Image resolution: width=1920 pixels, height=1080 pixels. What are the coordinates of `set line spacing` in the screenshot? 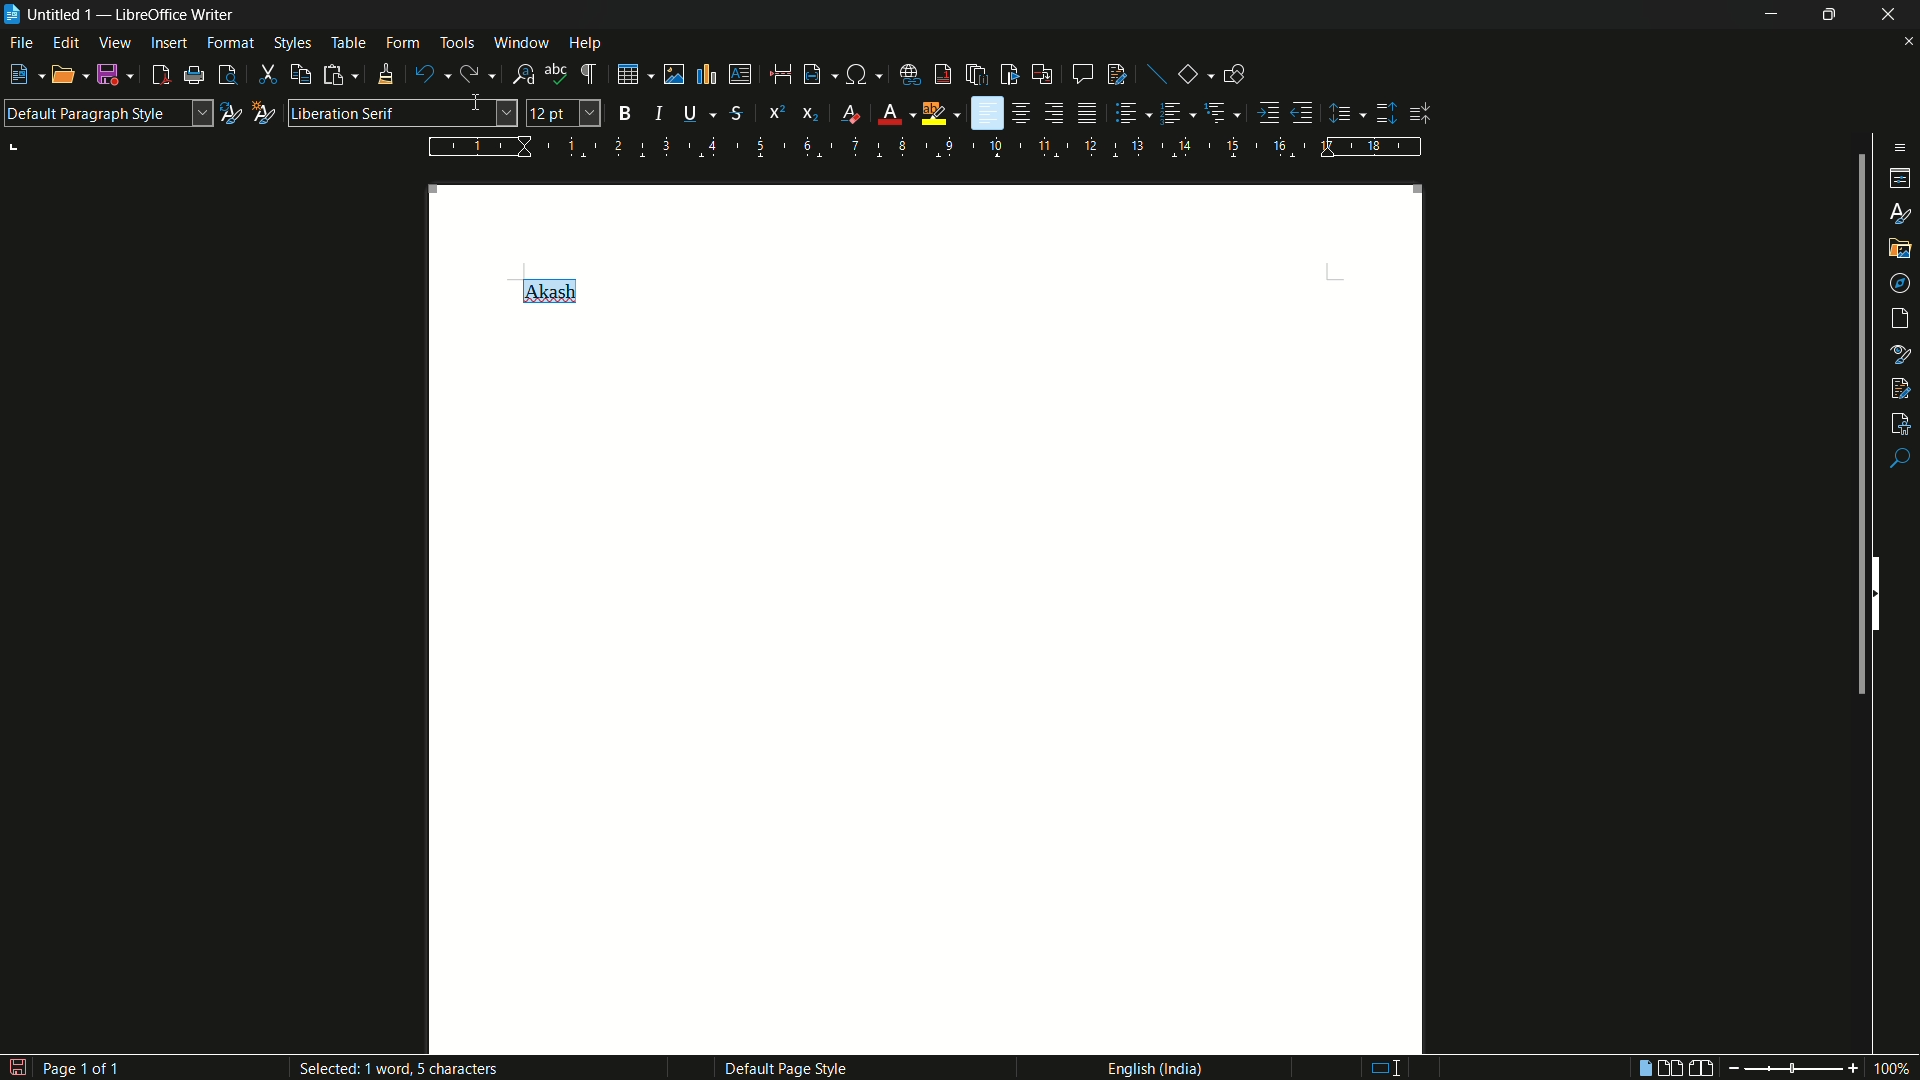 It's located at (1343, 114).